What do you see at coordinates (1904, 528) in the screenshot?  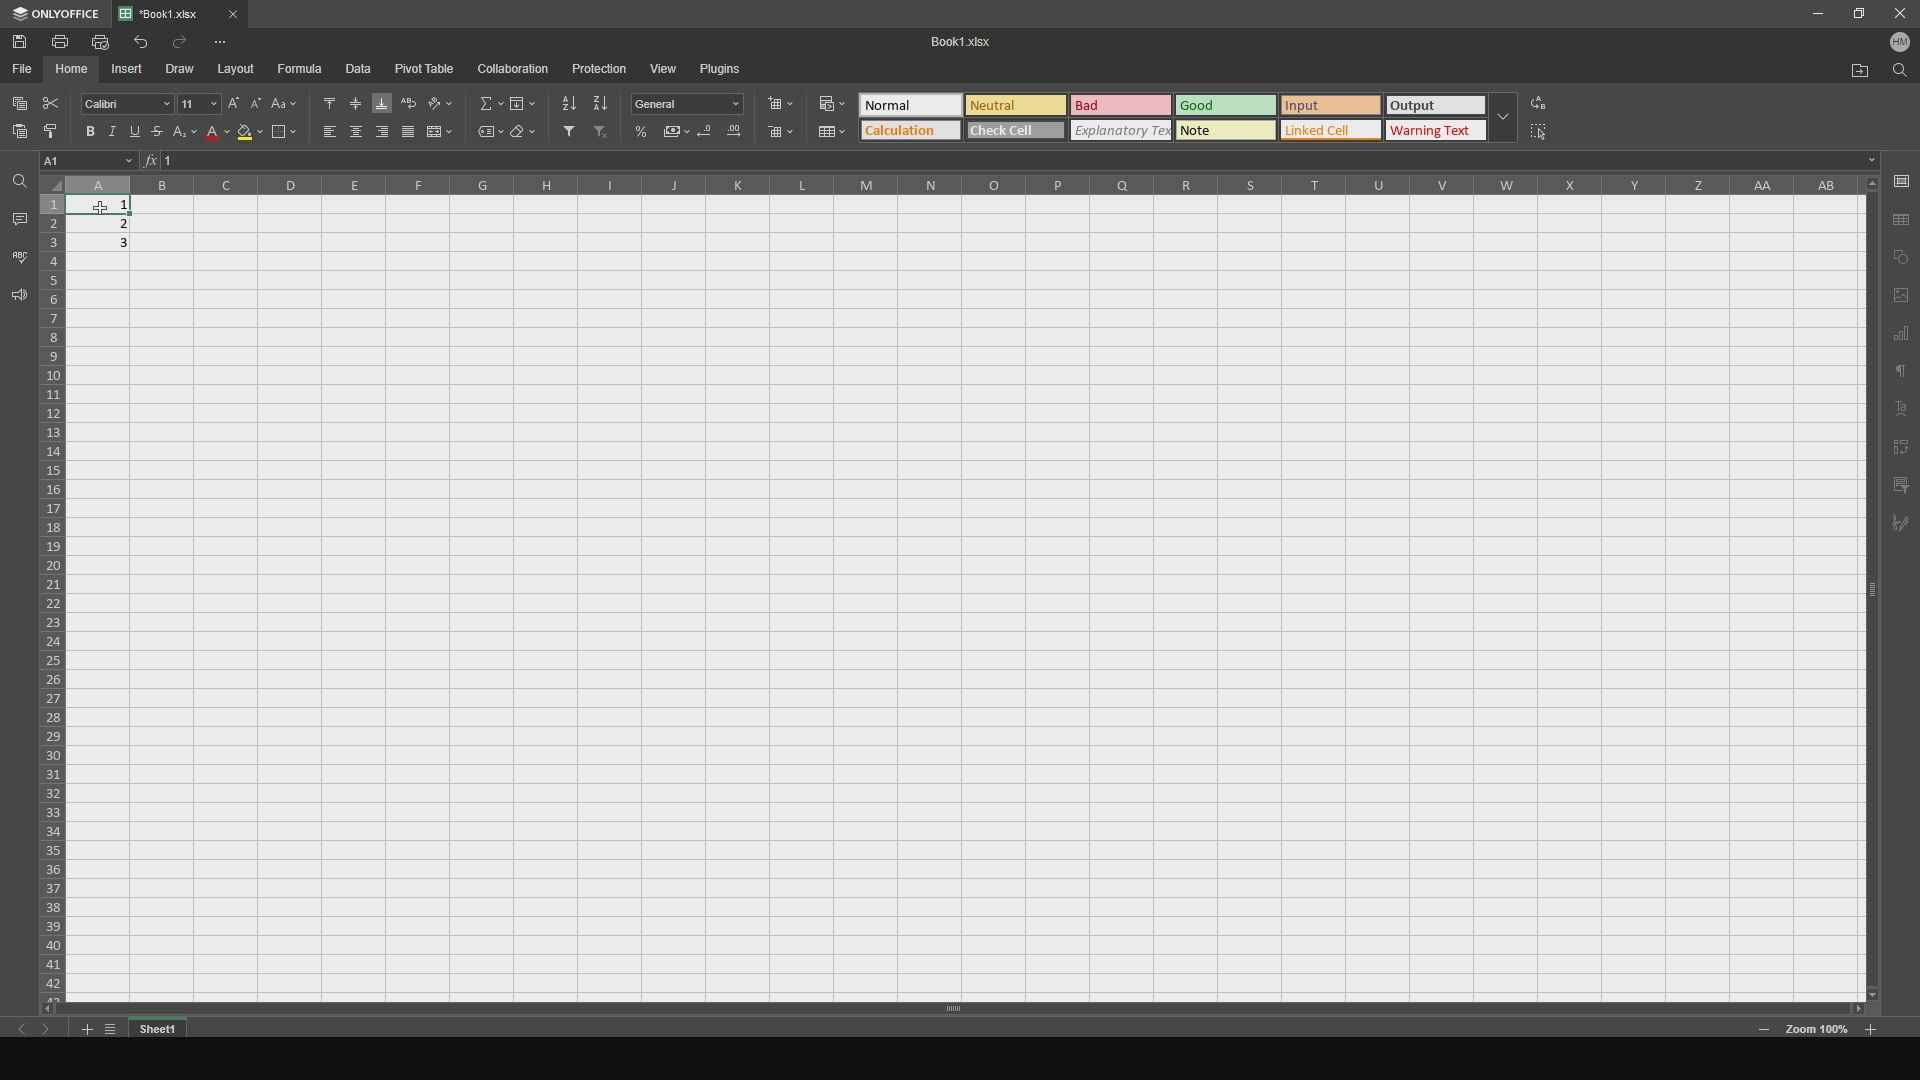 I see `signature` at bounding box center [1904, 528].